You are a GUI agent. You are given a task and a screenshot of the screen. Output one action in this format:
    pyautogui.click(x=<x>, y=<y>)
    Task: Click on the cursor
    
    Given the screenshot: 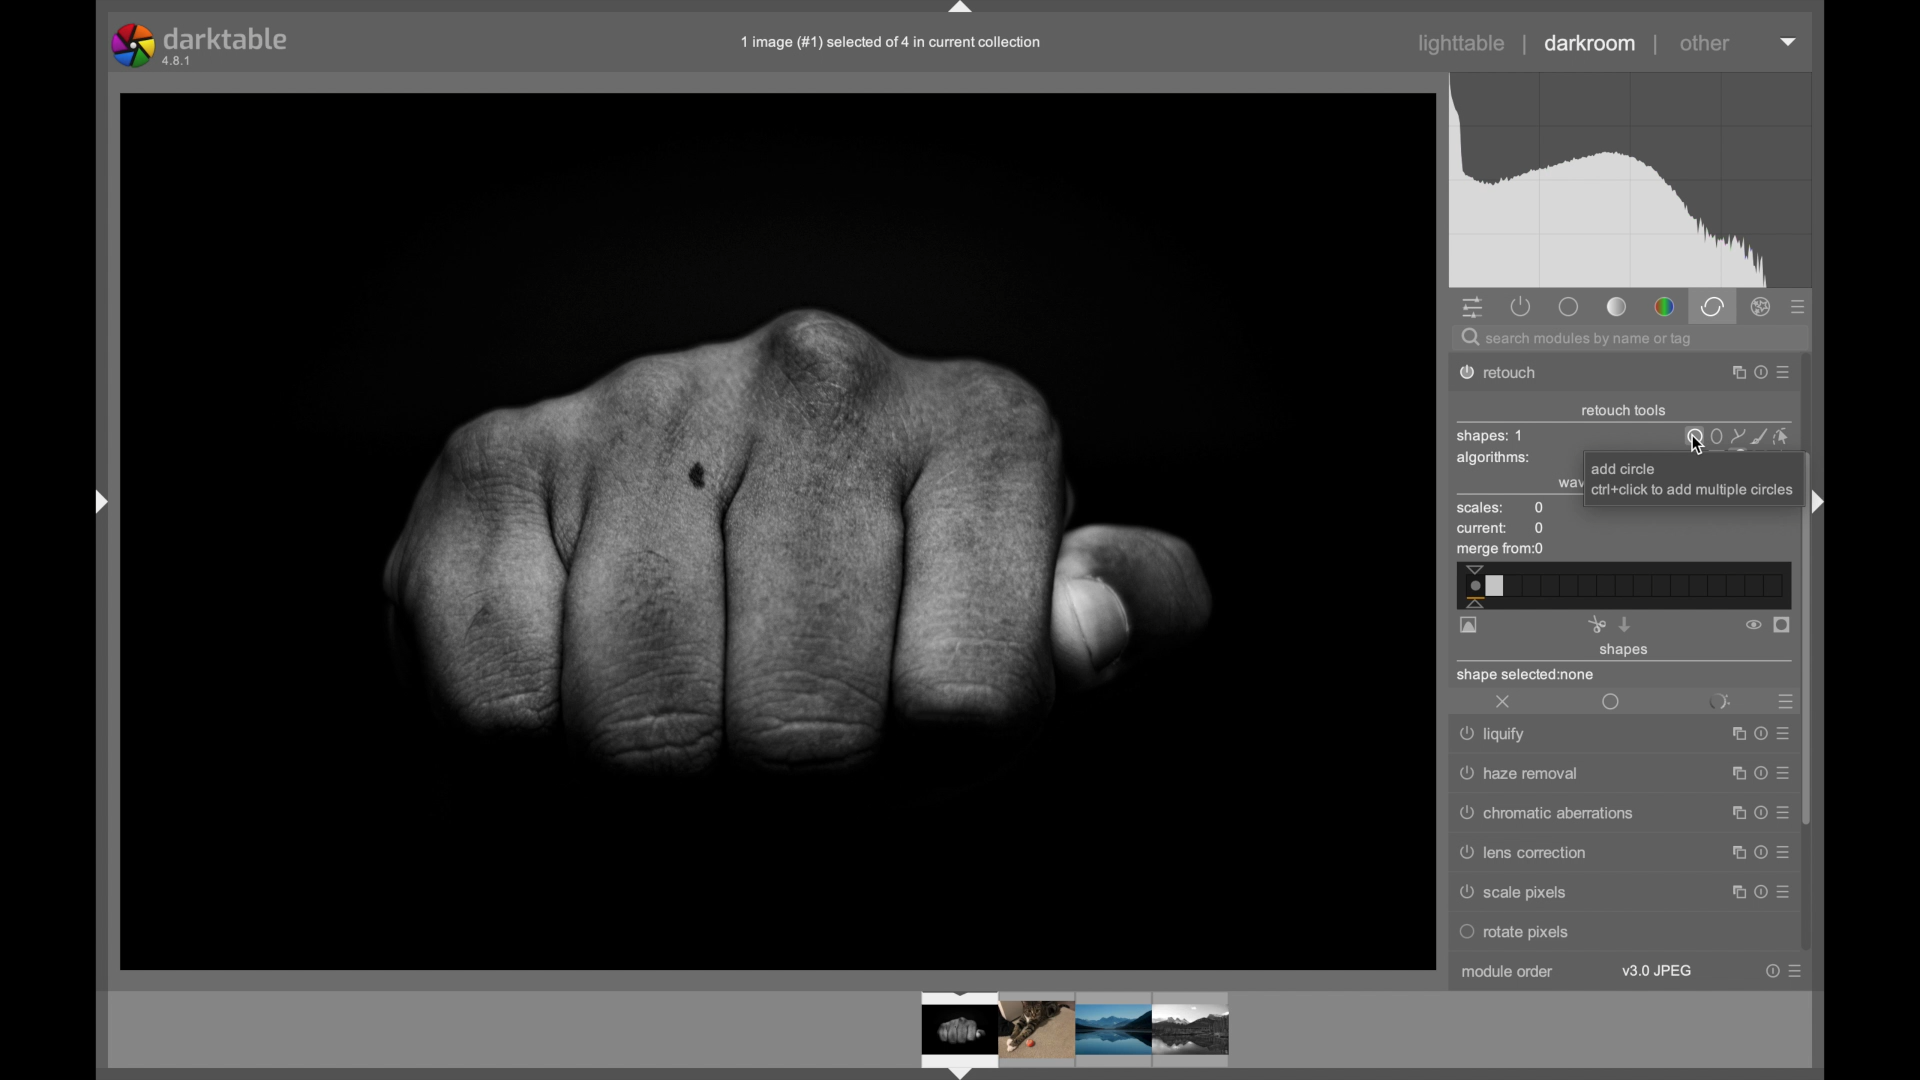 What is the action you would take?
    pyautogui.click(x=1702, y=447)
    